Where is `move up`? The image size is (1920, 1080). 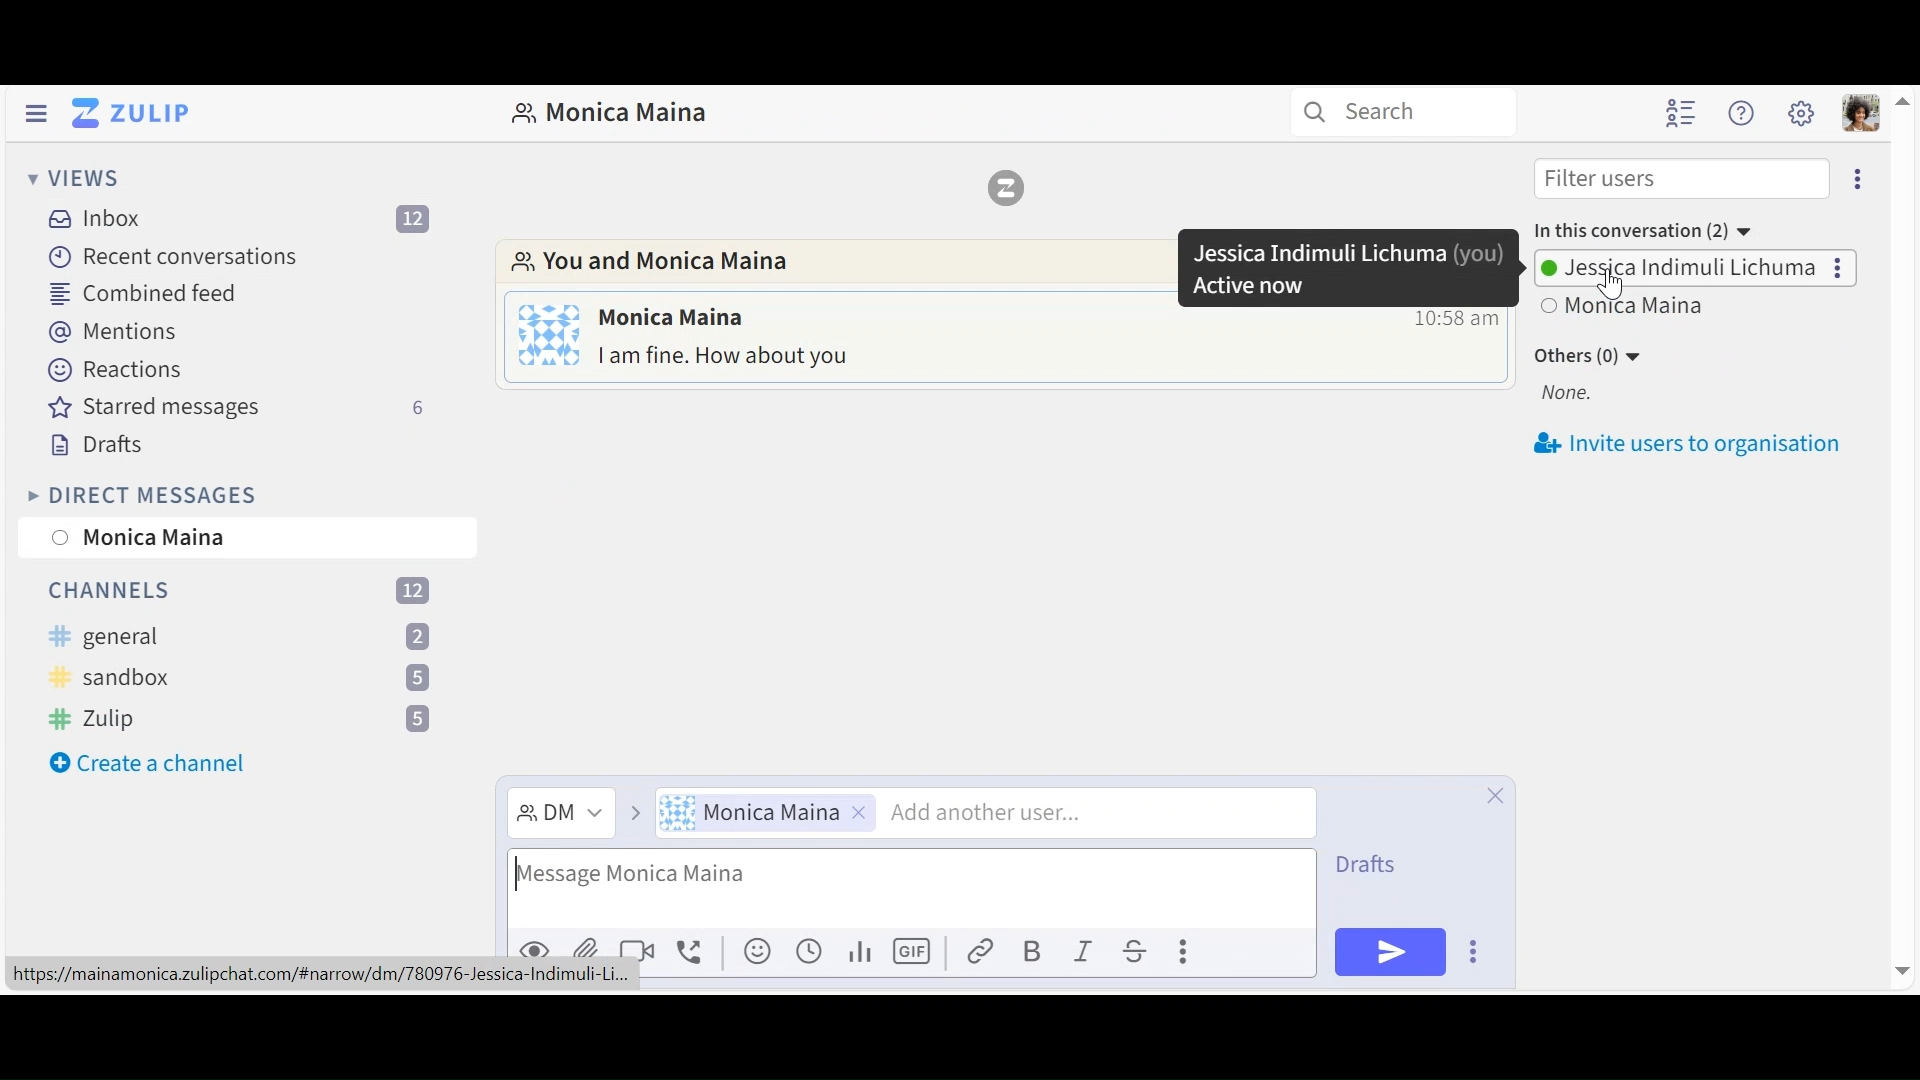 move up is located at coordinates (1901, 99).